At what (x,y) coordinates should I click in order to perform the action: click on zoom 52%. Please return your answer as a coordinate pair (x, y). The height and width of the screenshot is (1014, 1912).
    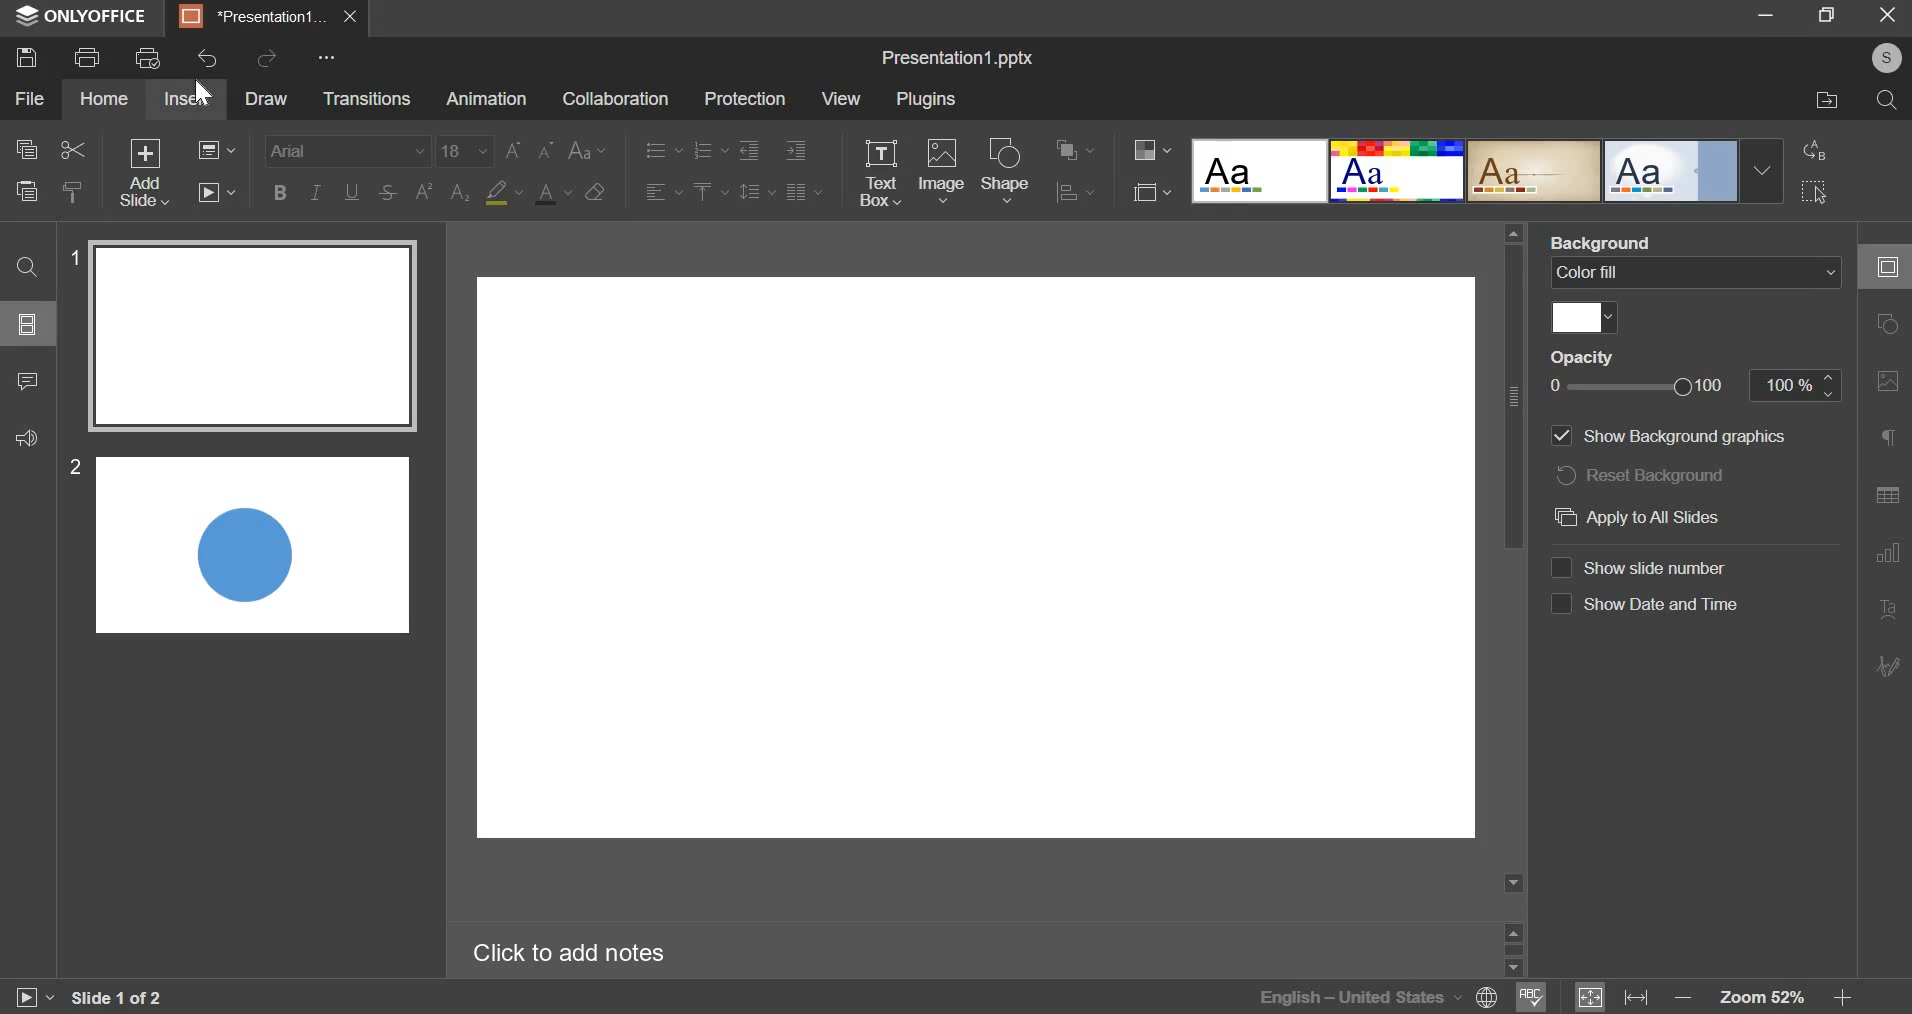
    Looking at the image, I should click on (1758, 992).